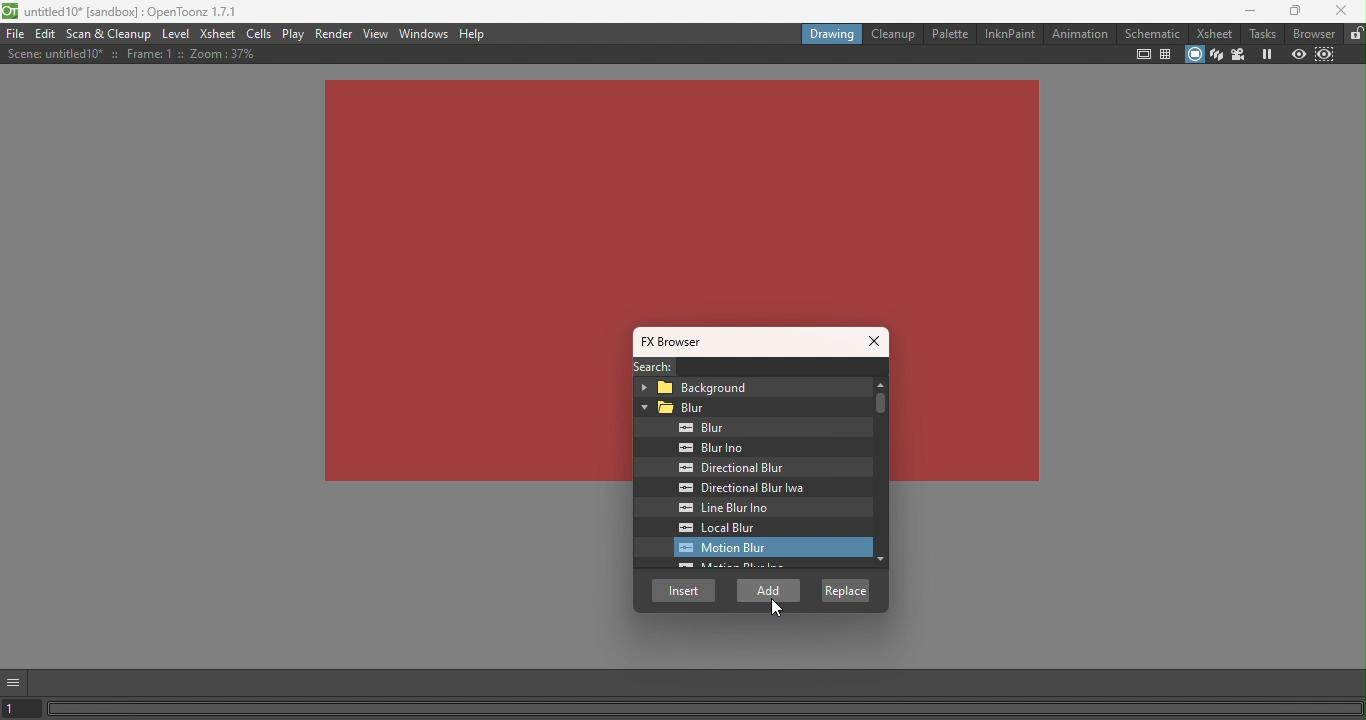  What do you see at coordinates (650, 366) in the screenshot?
I see `Search` at bounding box center [650, 366].